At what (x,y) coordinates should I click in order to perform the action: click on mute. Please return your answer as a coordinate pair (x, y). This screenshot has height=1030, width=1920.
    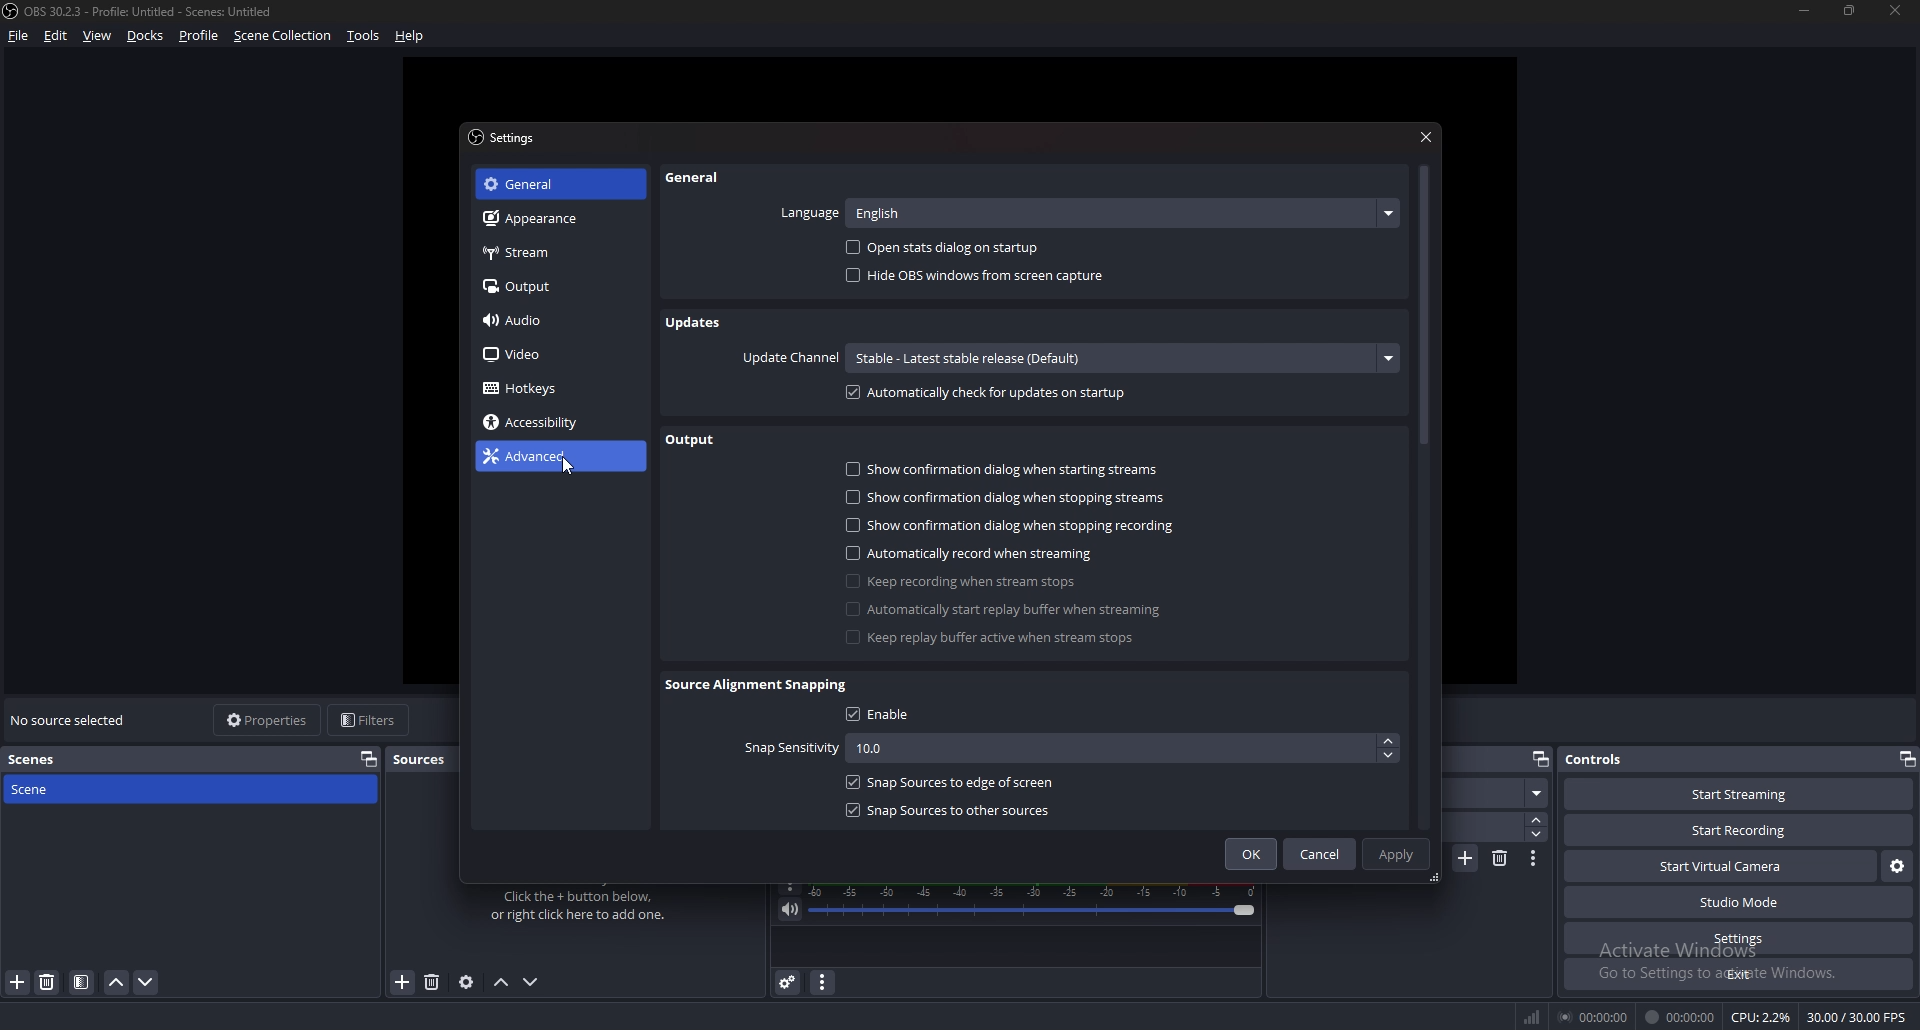
    Looking at the image, I should click on (790, 911).